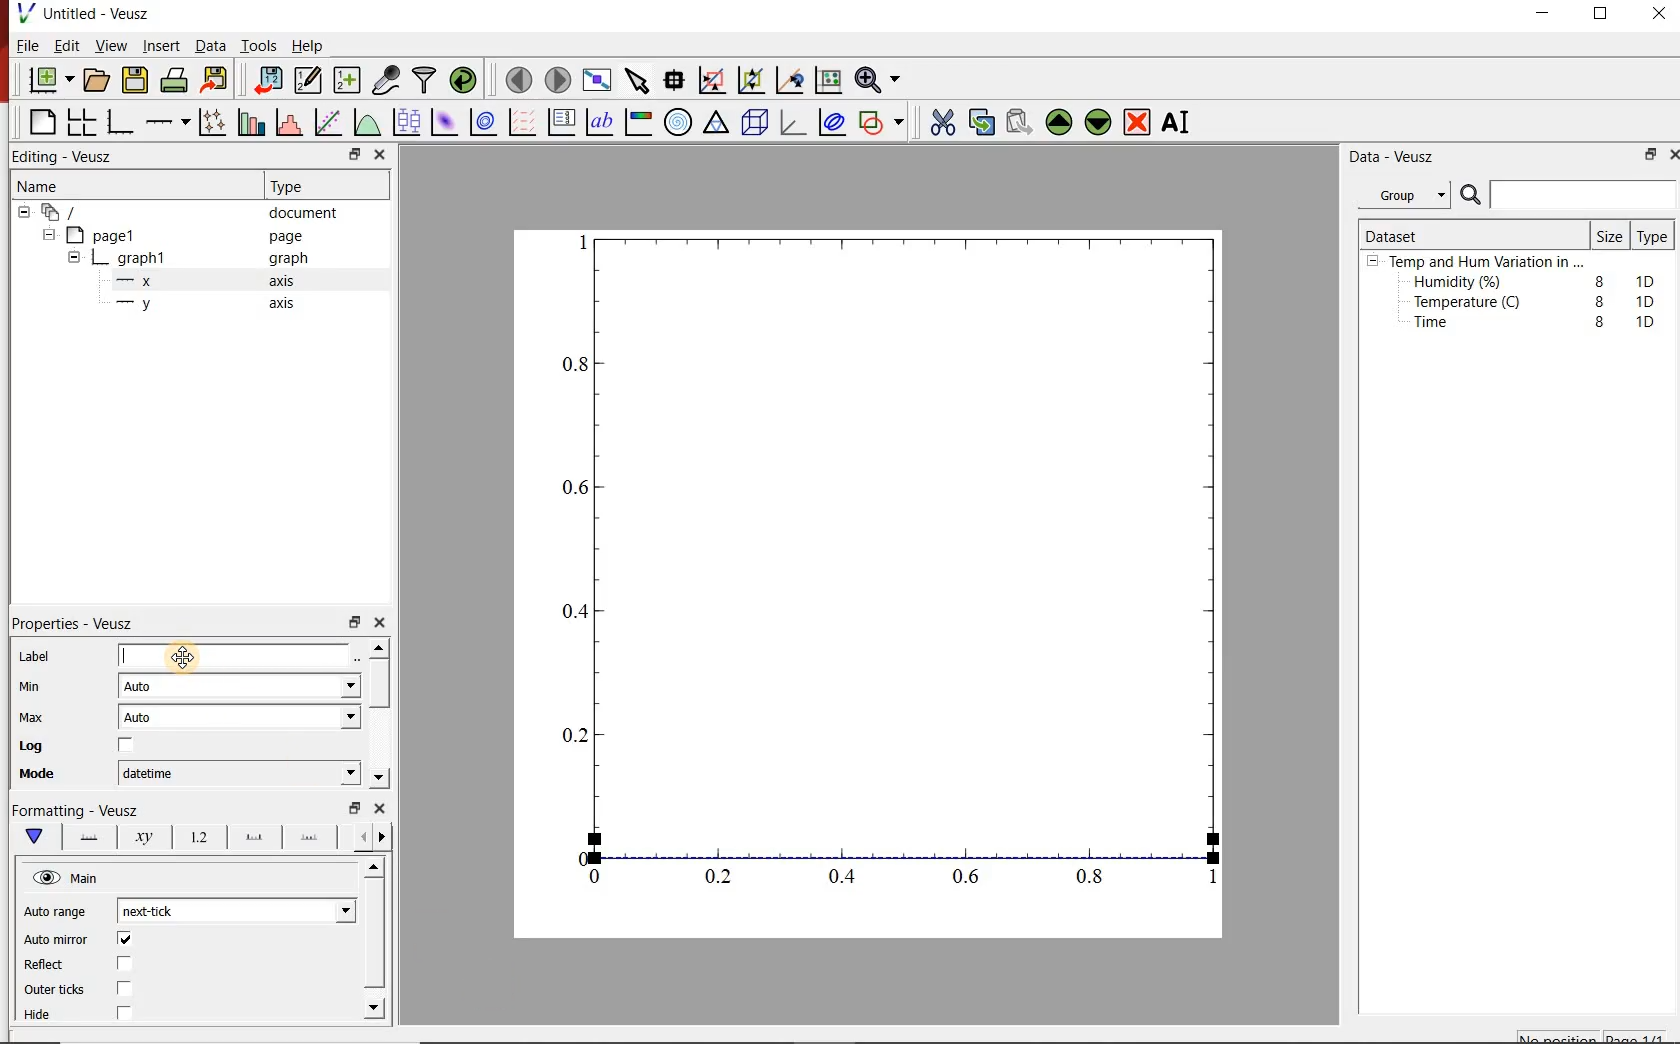  What do you see at coordinates (517, 80) in the screenshot?
I see `move to the previous page` at bounding box center [517, 80].